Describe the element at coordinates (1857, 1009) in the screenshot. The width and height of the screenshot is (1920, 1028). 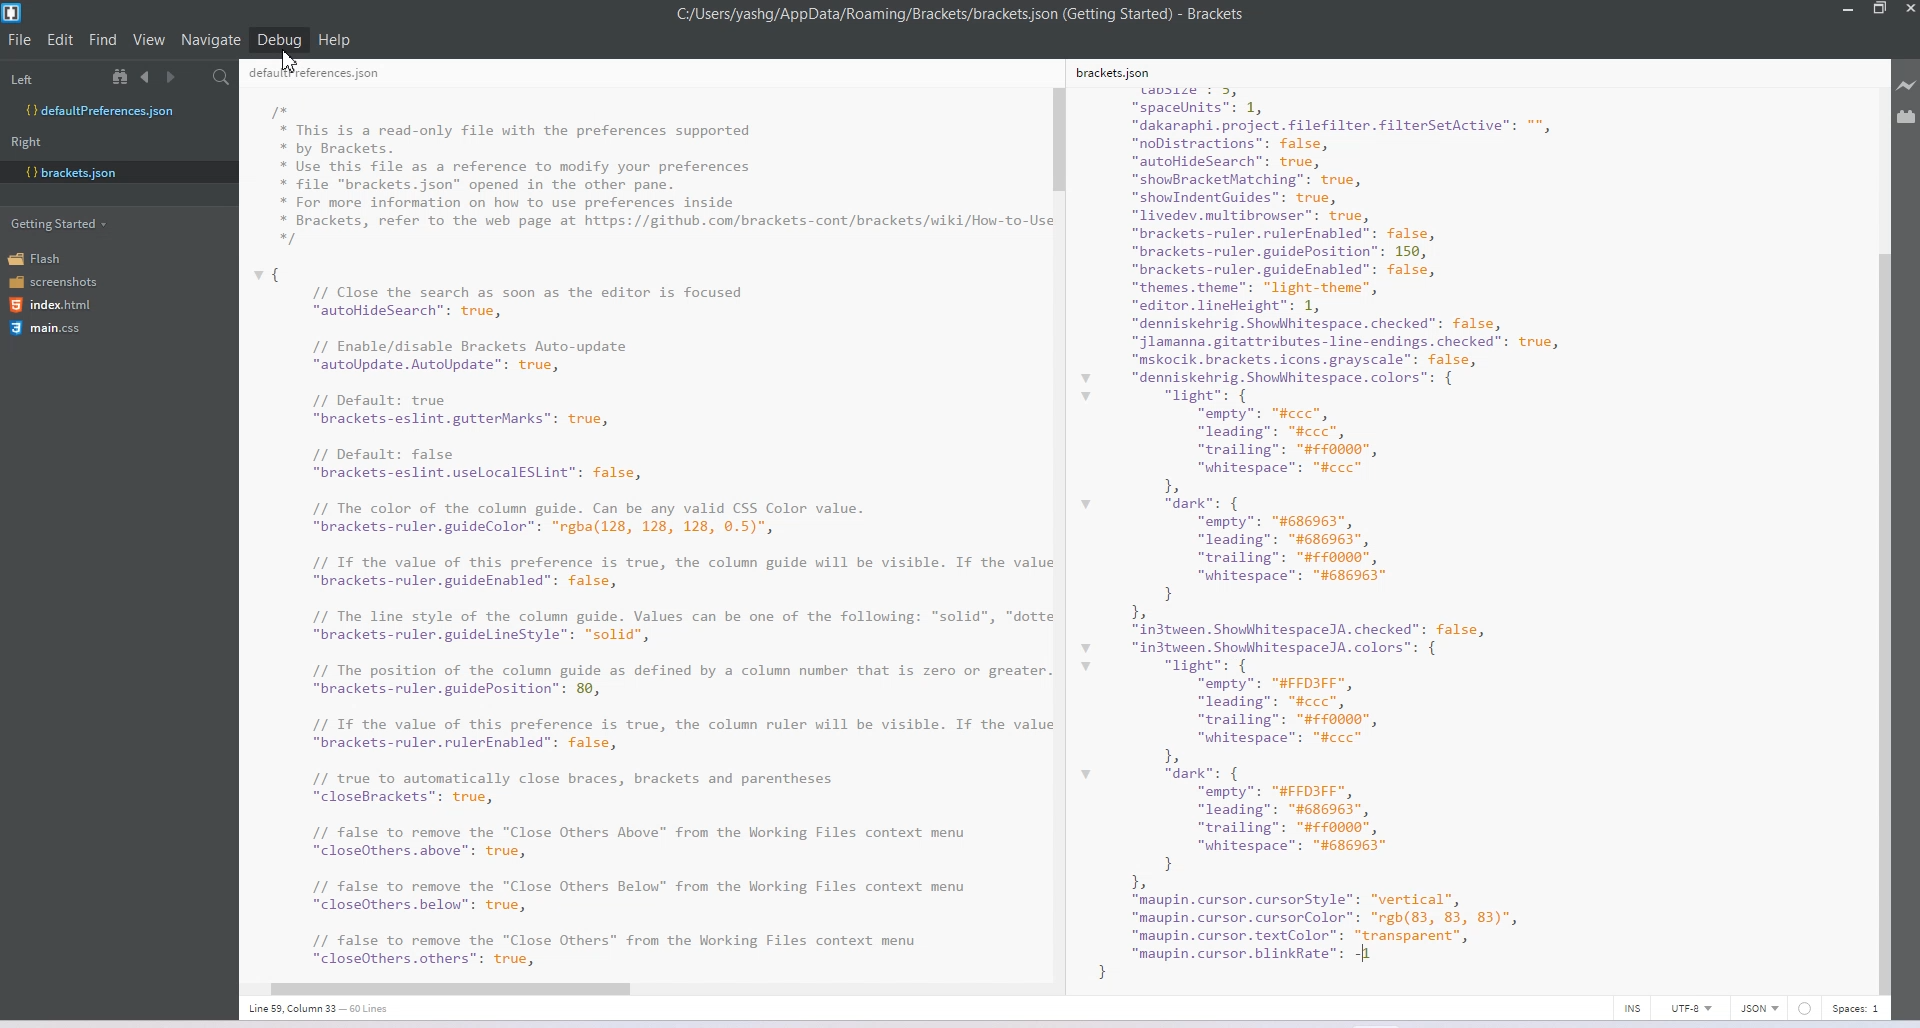
I see `Spaces 1` at that location.